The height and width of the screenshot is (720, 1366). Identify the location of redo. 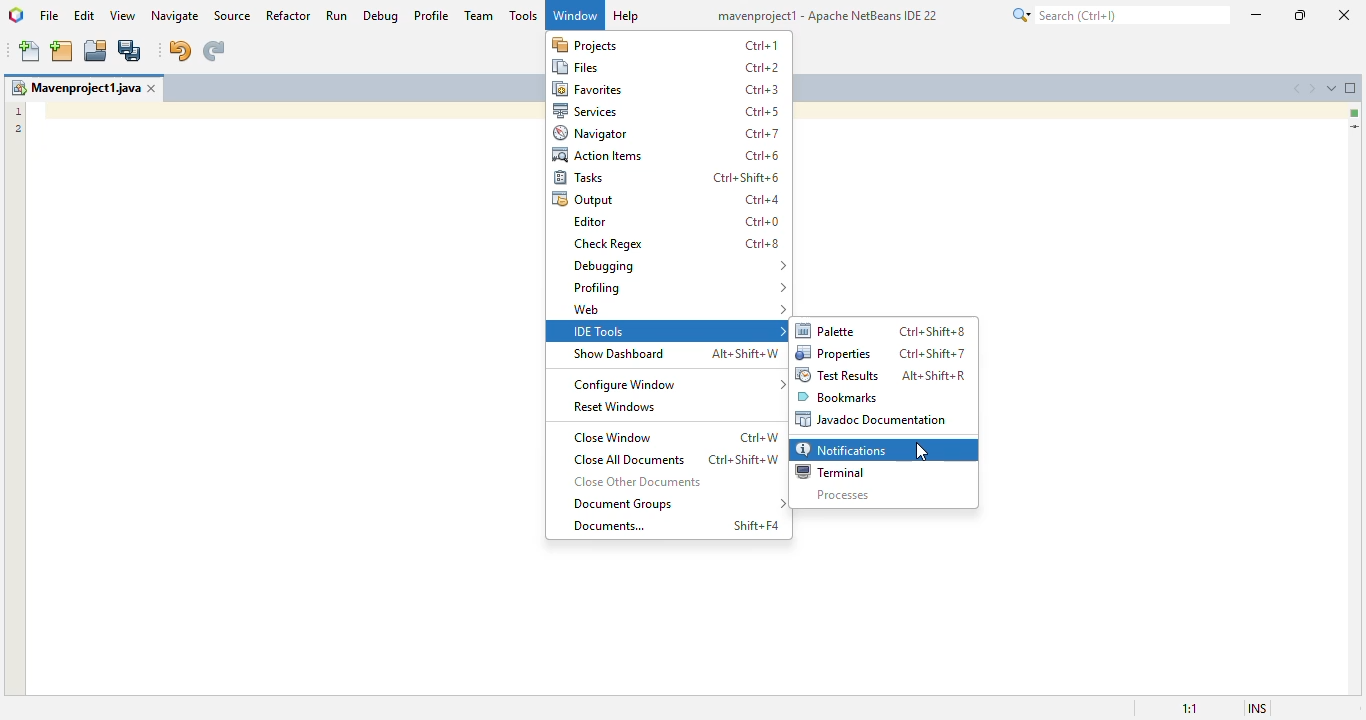
(213, 51).